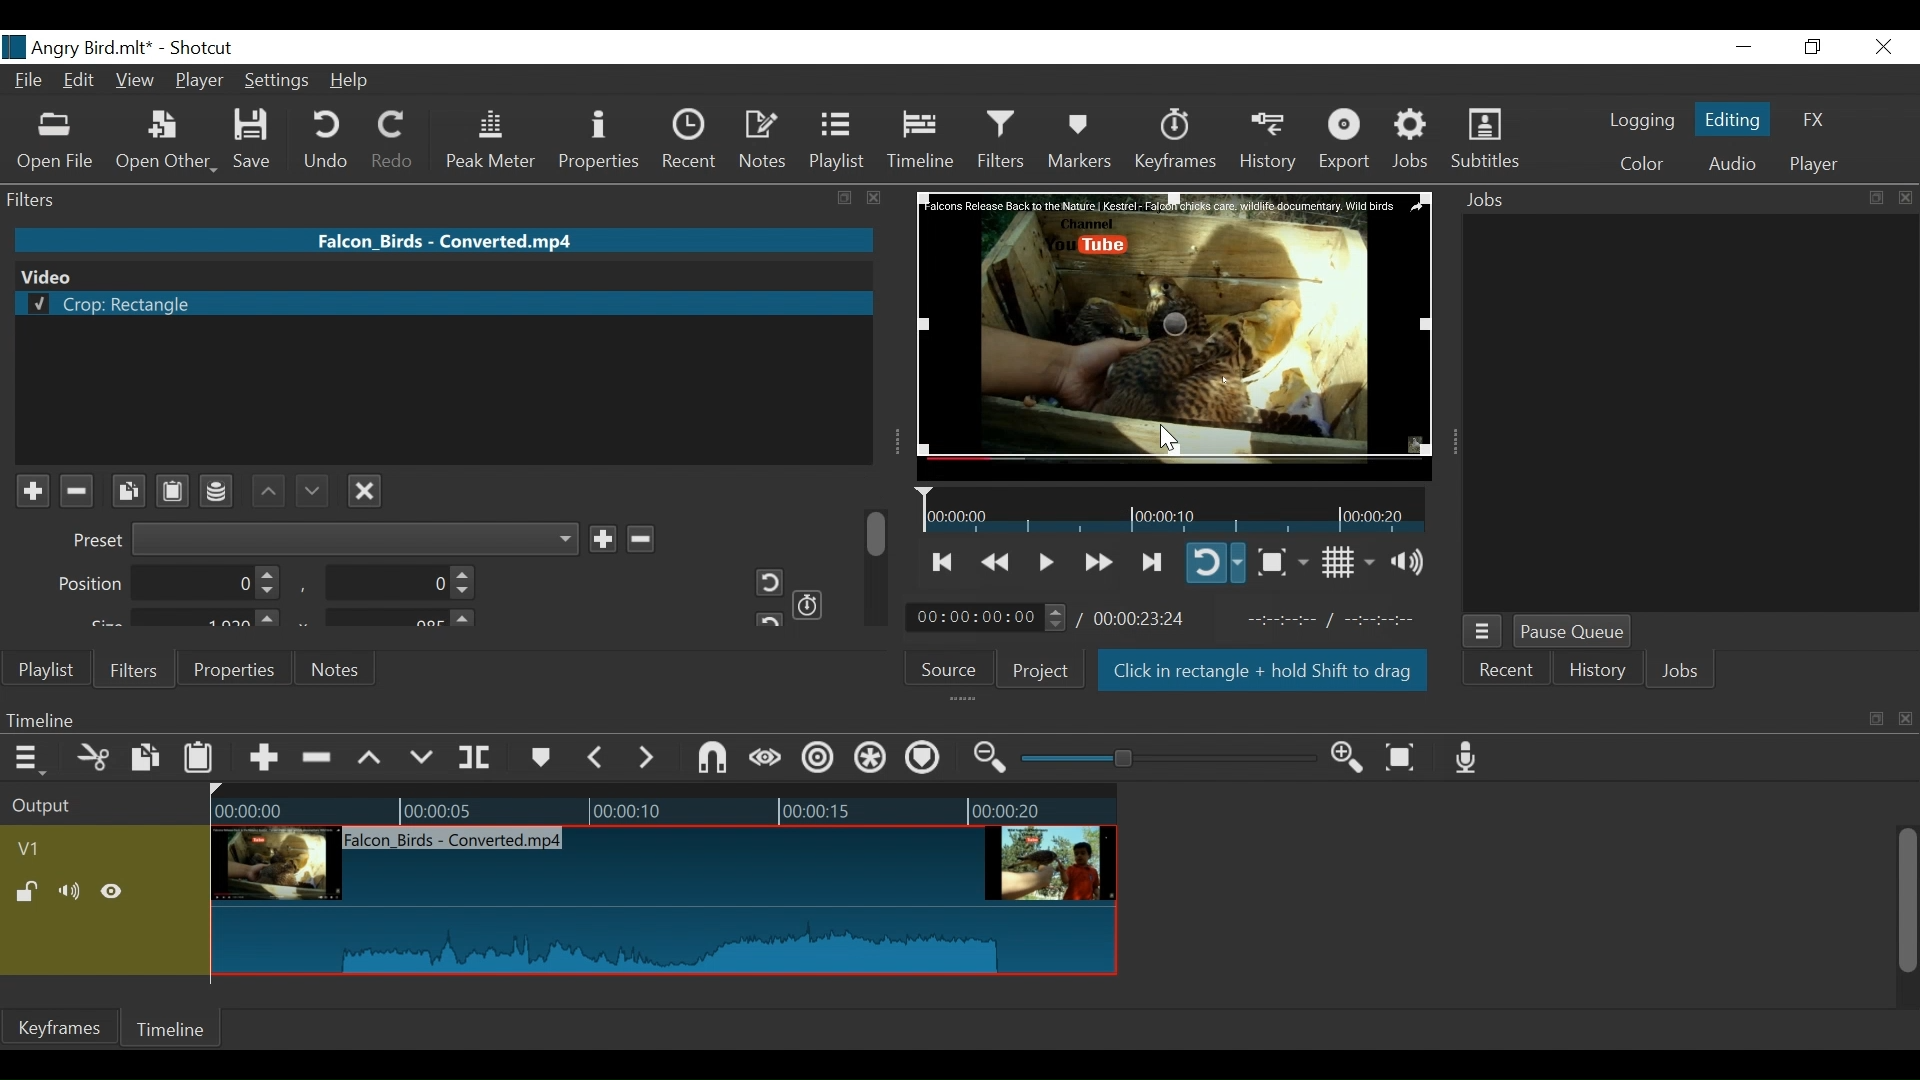  What do you see at coordinates (59, 1027) in the screenshot?
I see `Keyframes` at bounding box center [59, 1027].